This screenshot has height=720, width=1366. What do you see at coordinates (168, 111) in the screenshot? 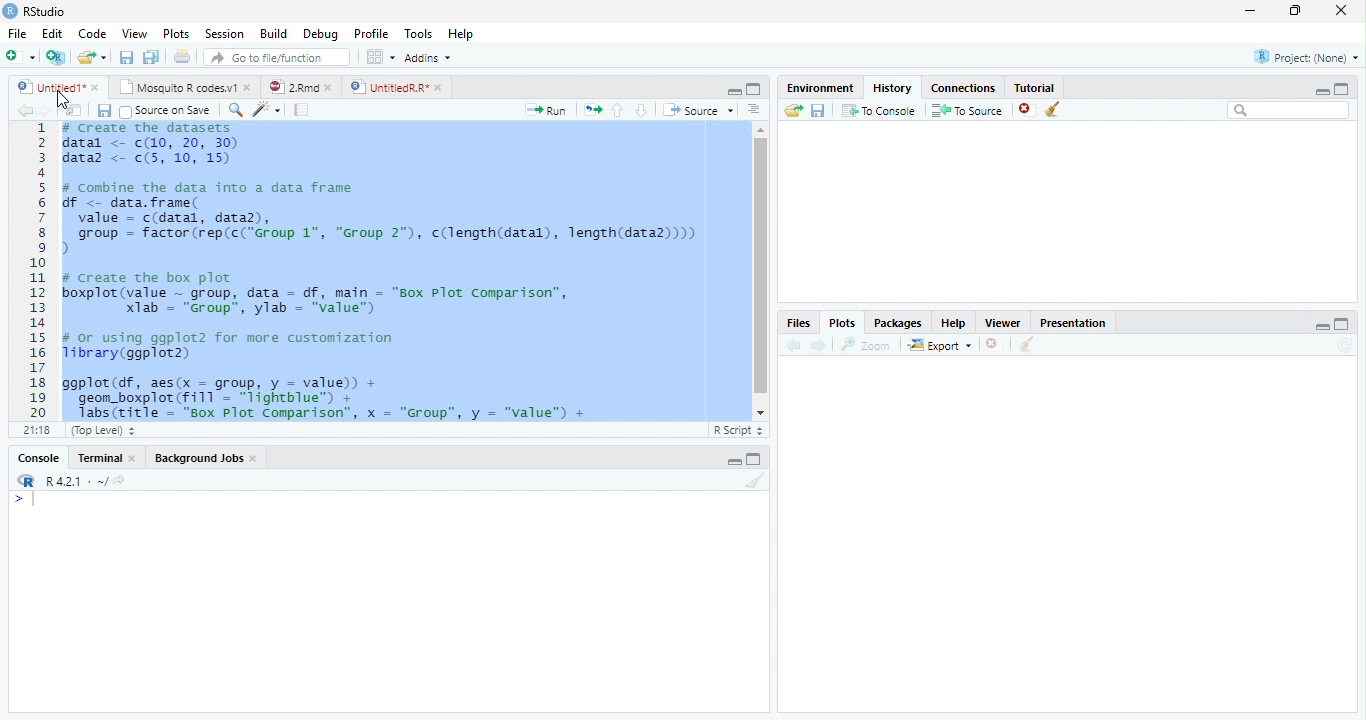
I see `Source on Save` at bounding box center [168, 111].